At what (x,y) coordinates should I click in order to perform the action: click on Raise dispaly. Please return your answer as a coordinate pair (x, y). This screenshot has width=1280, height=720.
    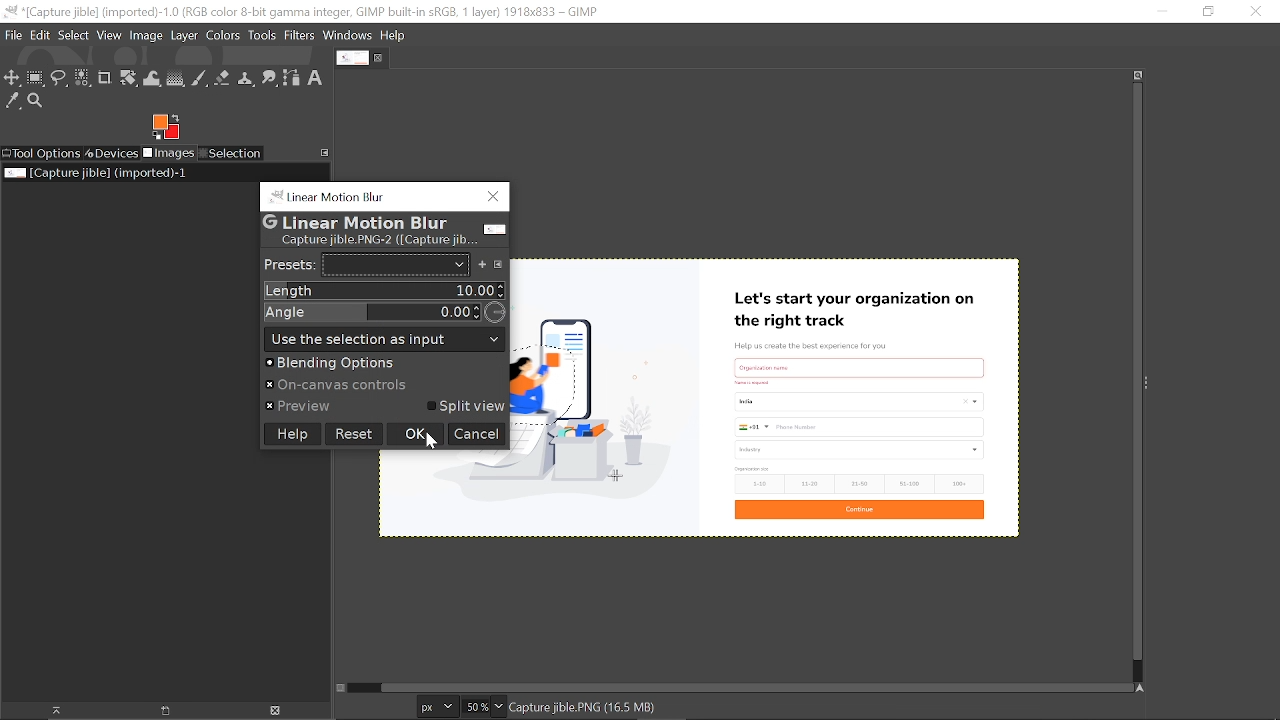
    Looking at the image, I should click on (50, 711).